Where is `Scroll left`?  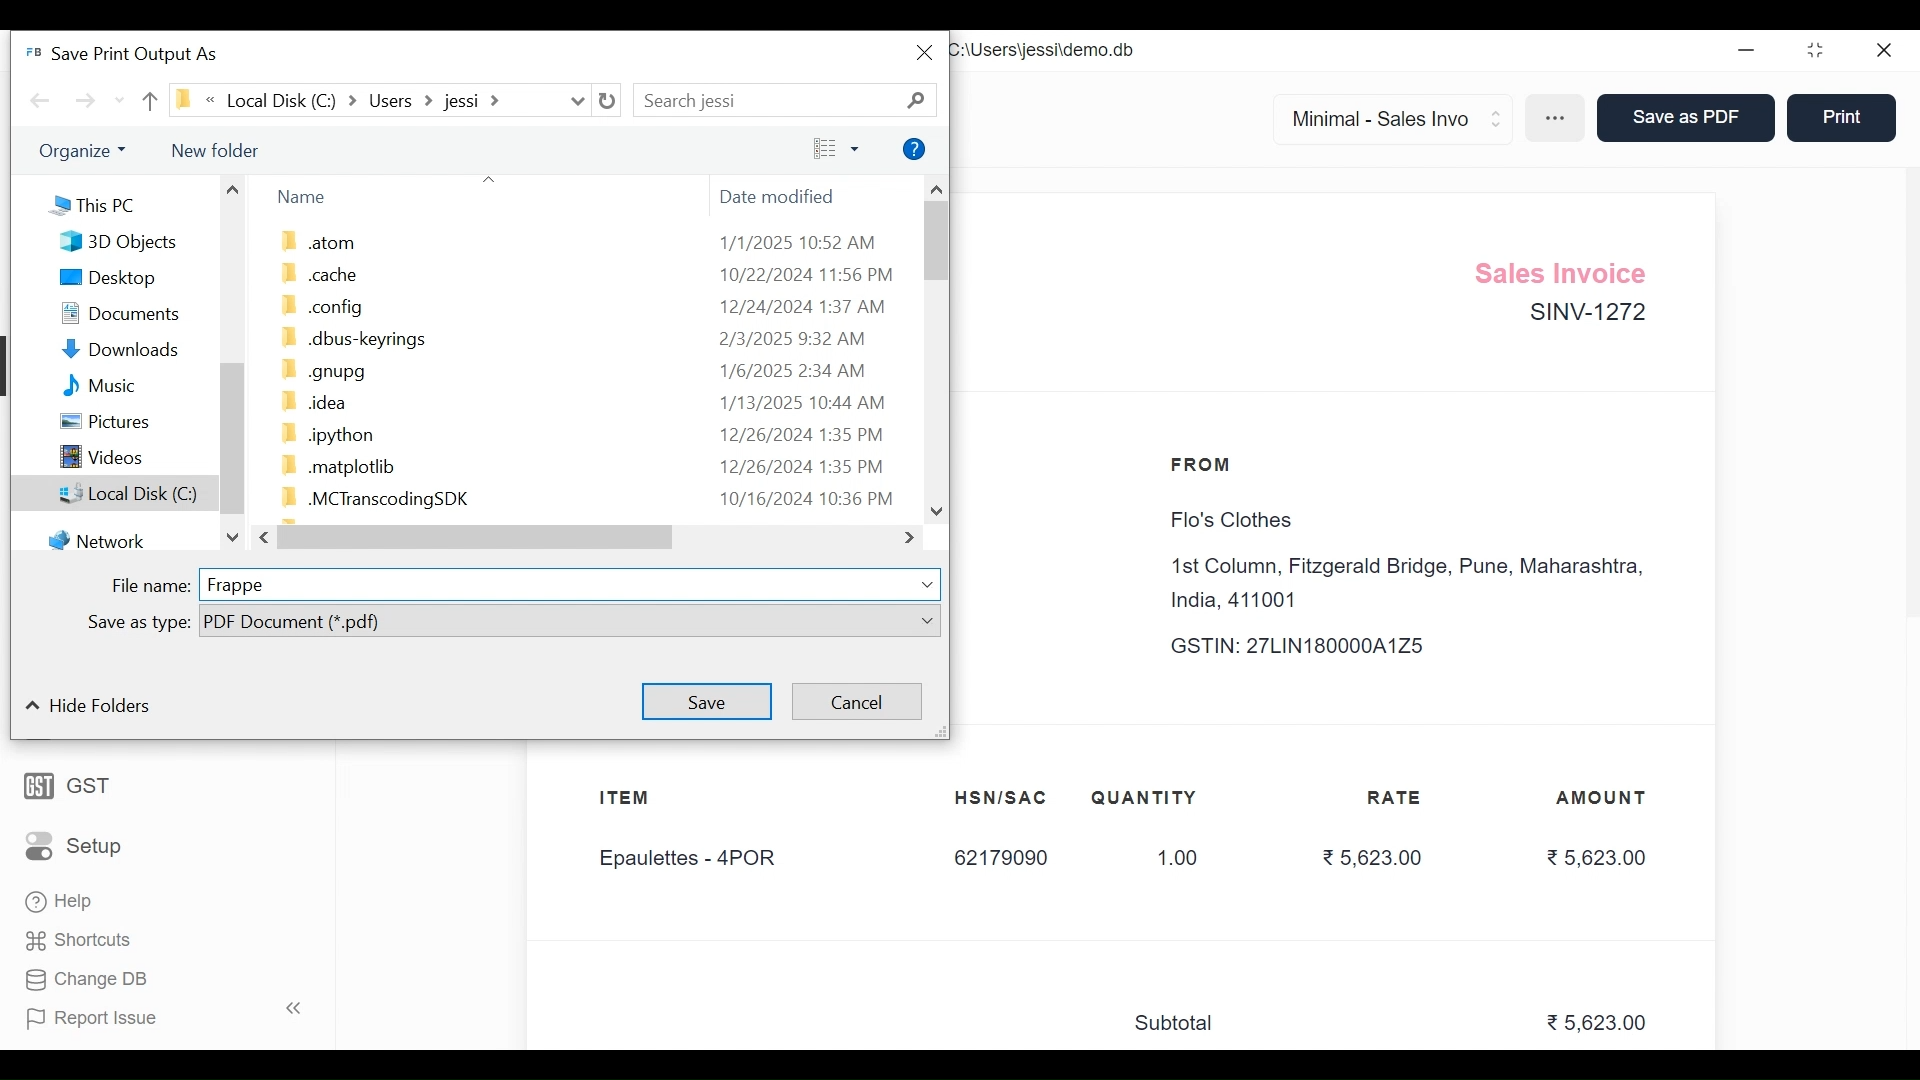
Scroll left is located at coordinates (267, 536).